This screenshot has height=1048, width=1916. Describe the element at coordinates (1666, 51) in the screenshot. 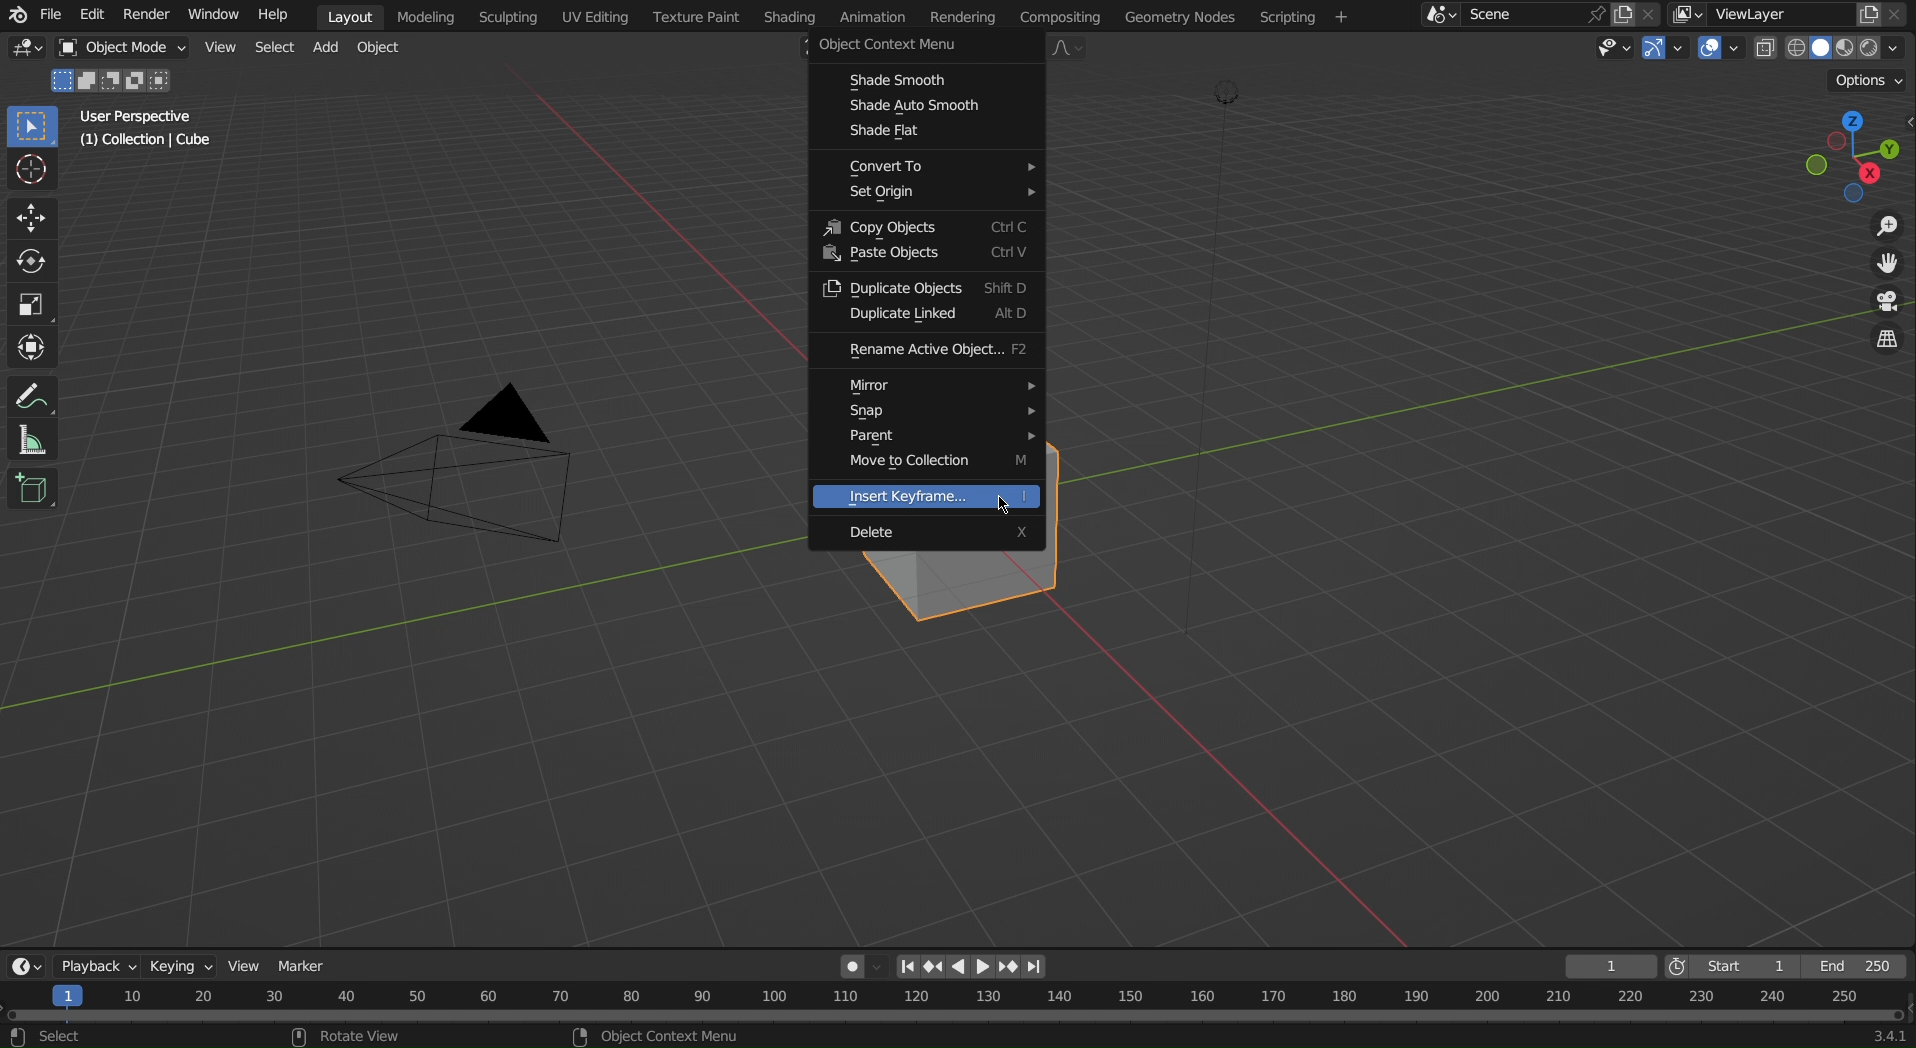

I see `Show Gizmo` at that location.